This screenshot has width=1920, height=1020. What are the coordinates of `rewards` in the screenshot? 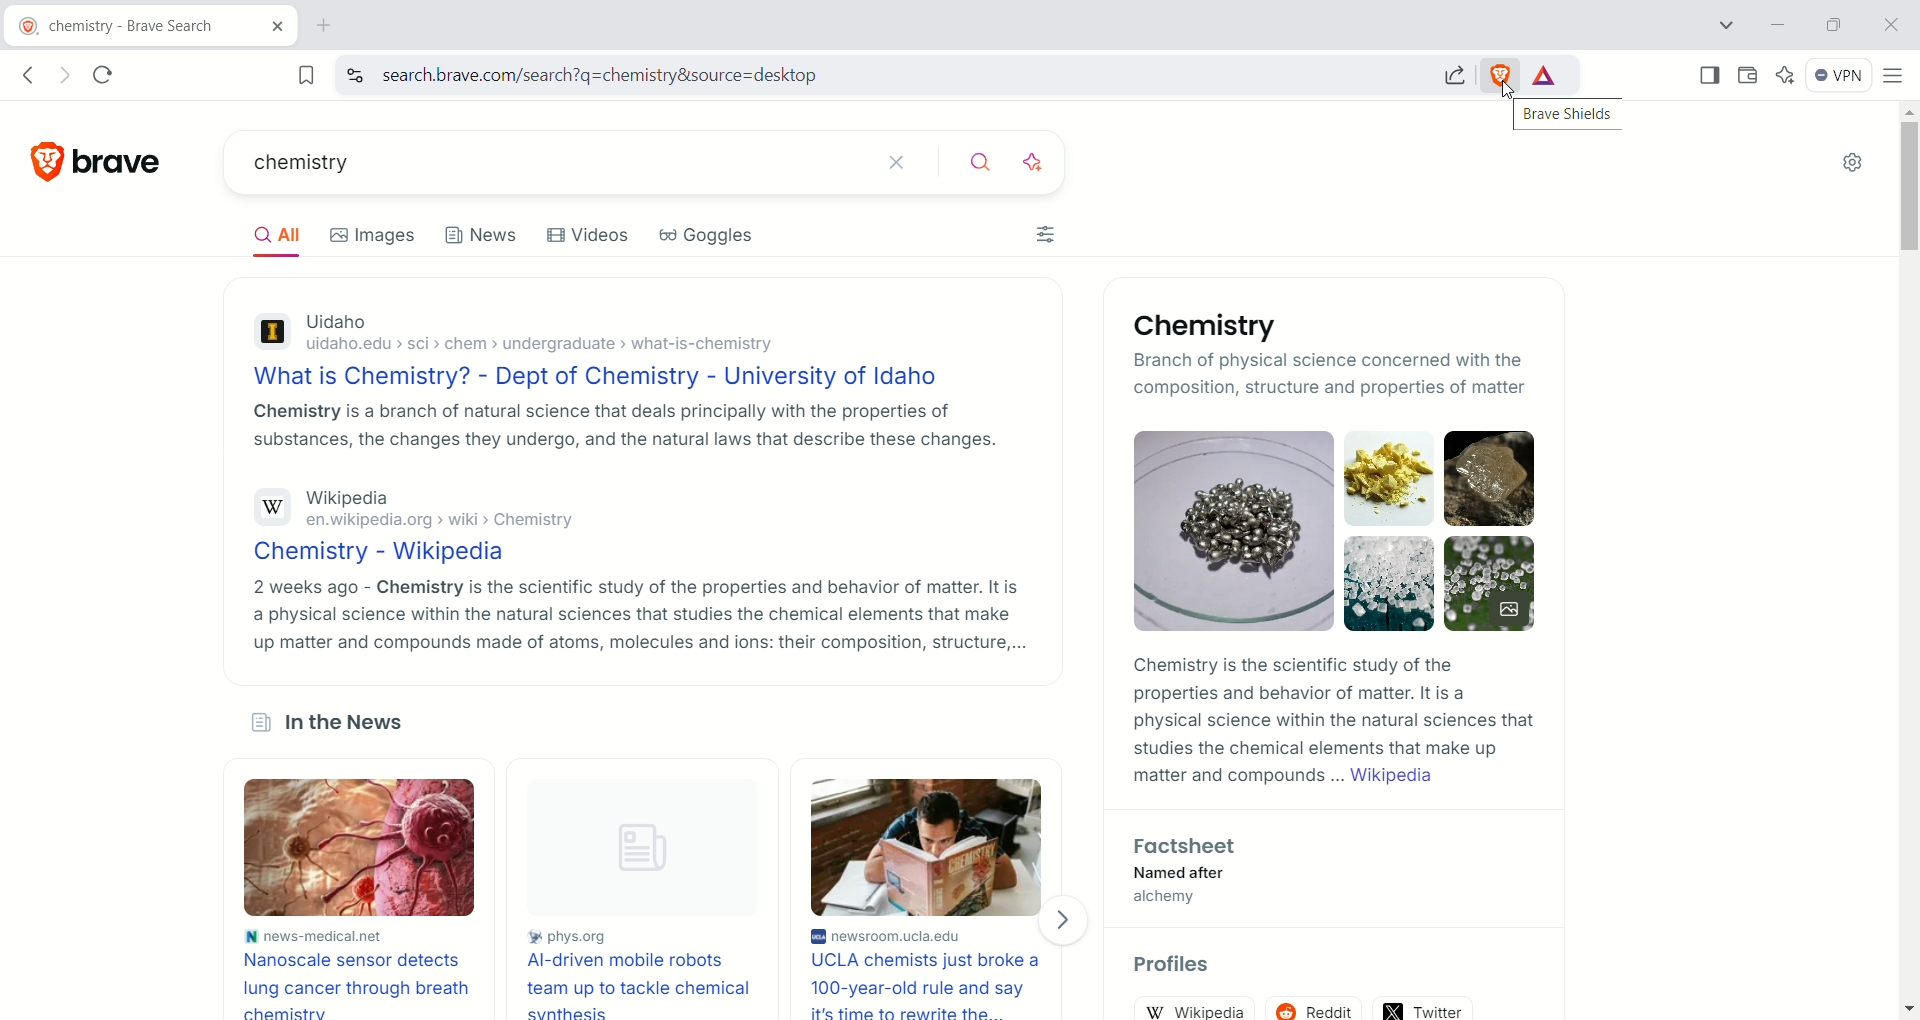 It's located at (1544, 76).